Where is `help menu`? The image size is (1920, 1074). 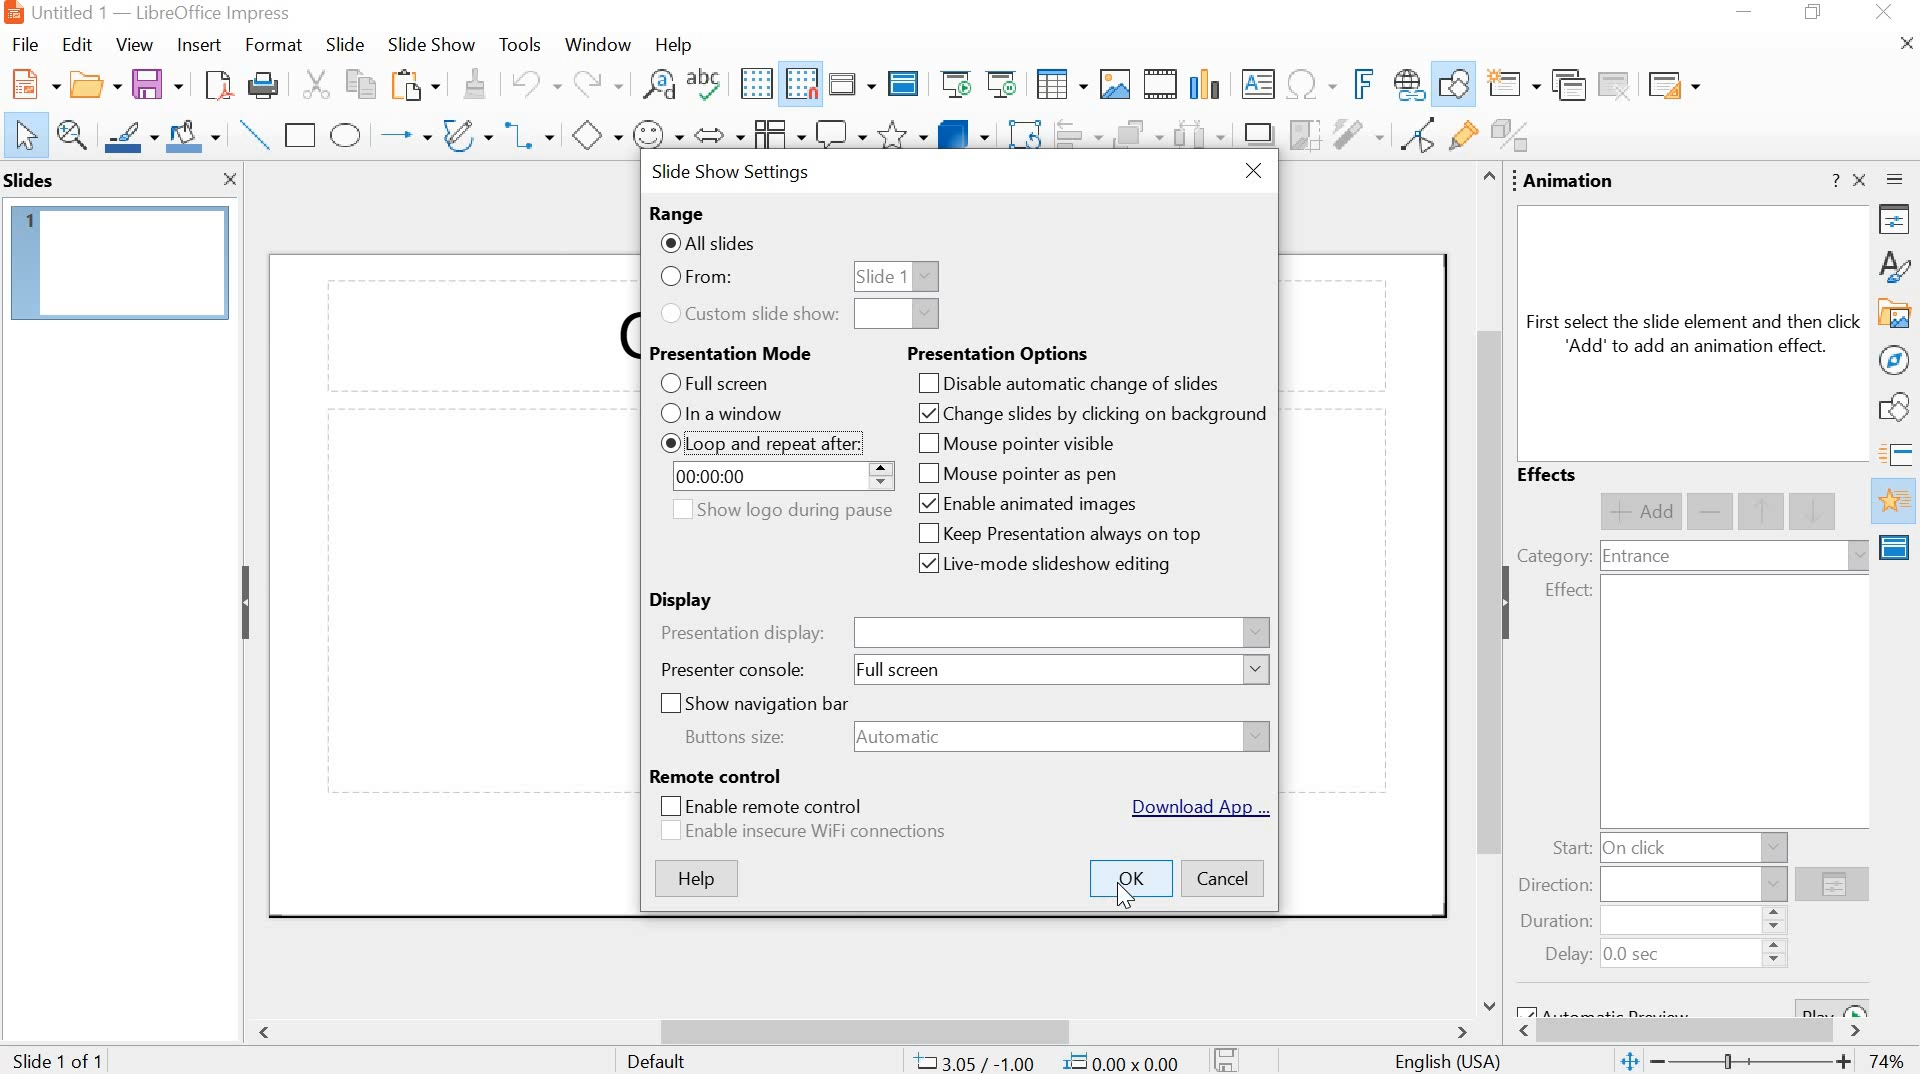 help menu is located at coordinates (673, 45).